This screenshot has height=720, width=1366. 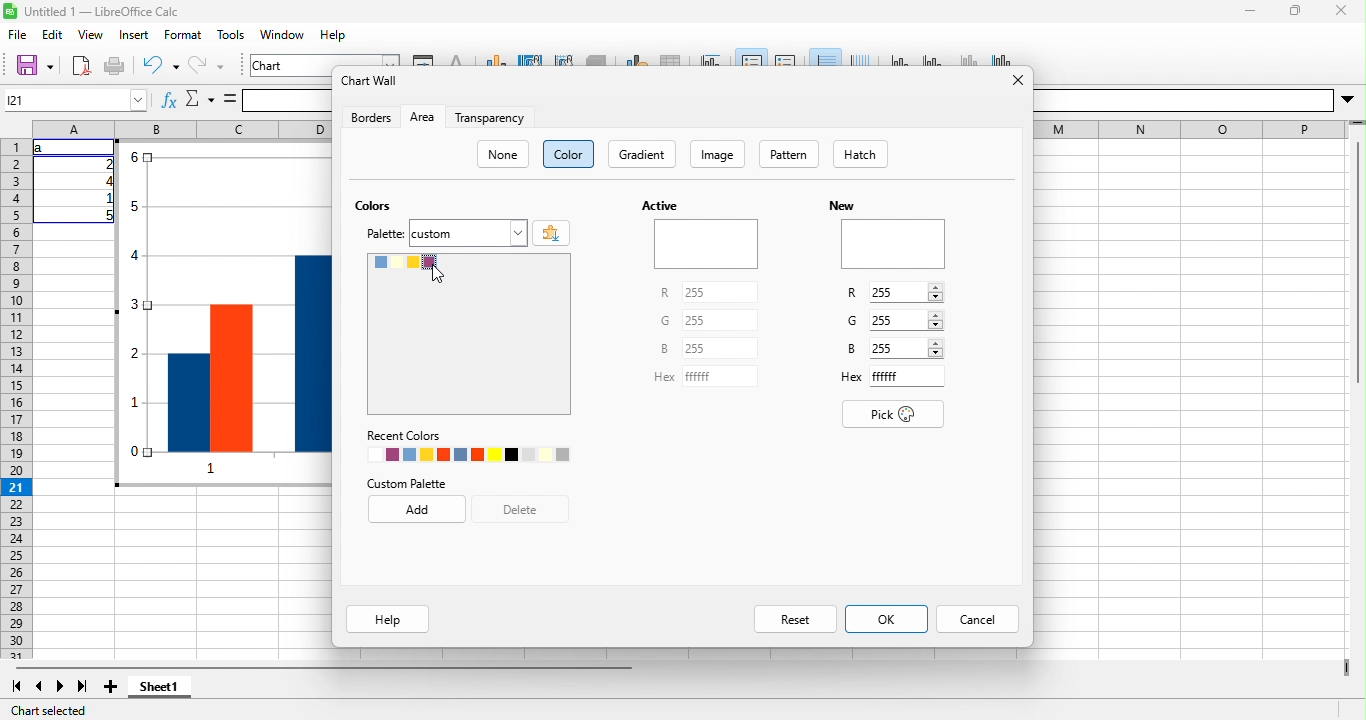 I want to click on Recent Colors, so click(x=404, y=436).